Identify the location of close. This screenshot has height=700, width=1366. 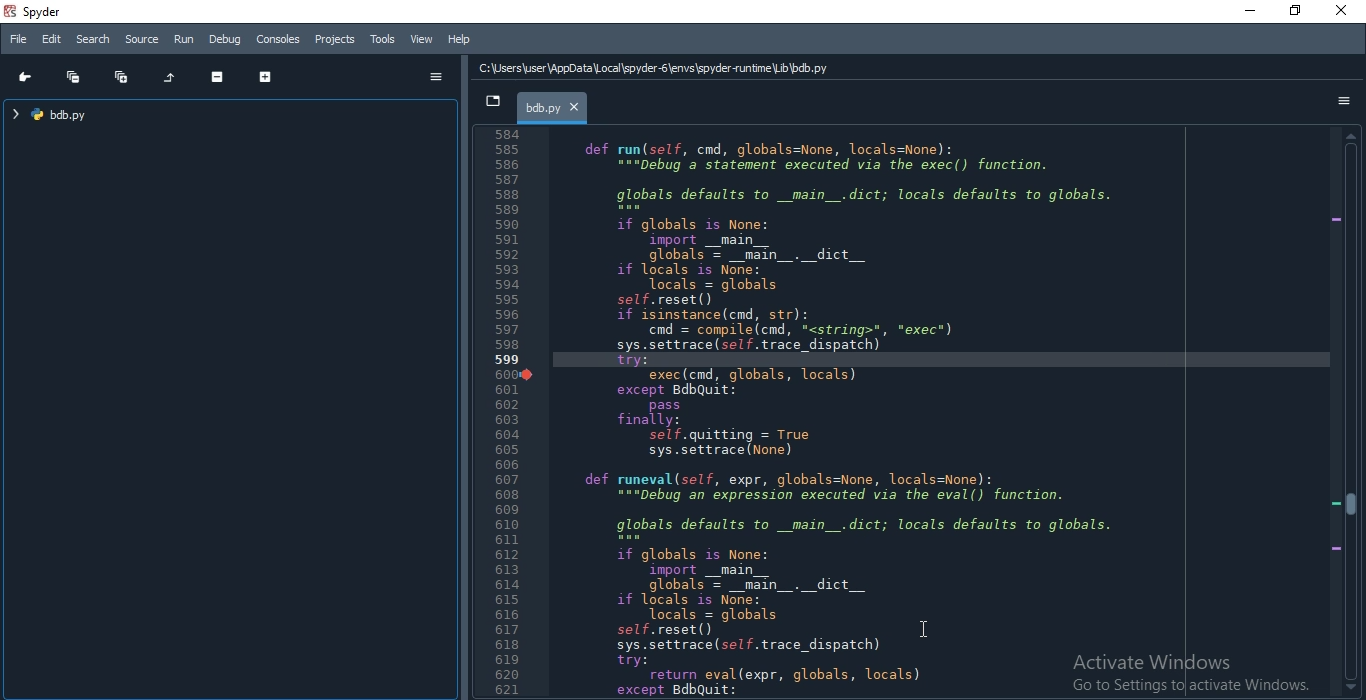
(1342, 12).